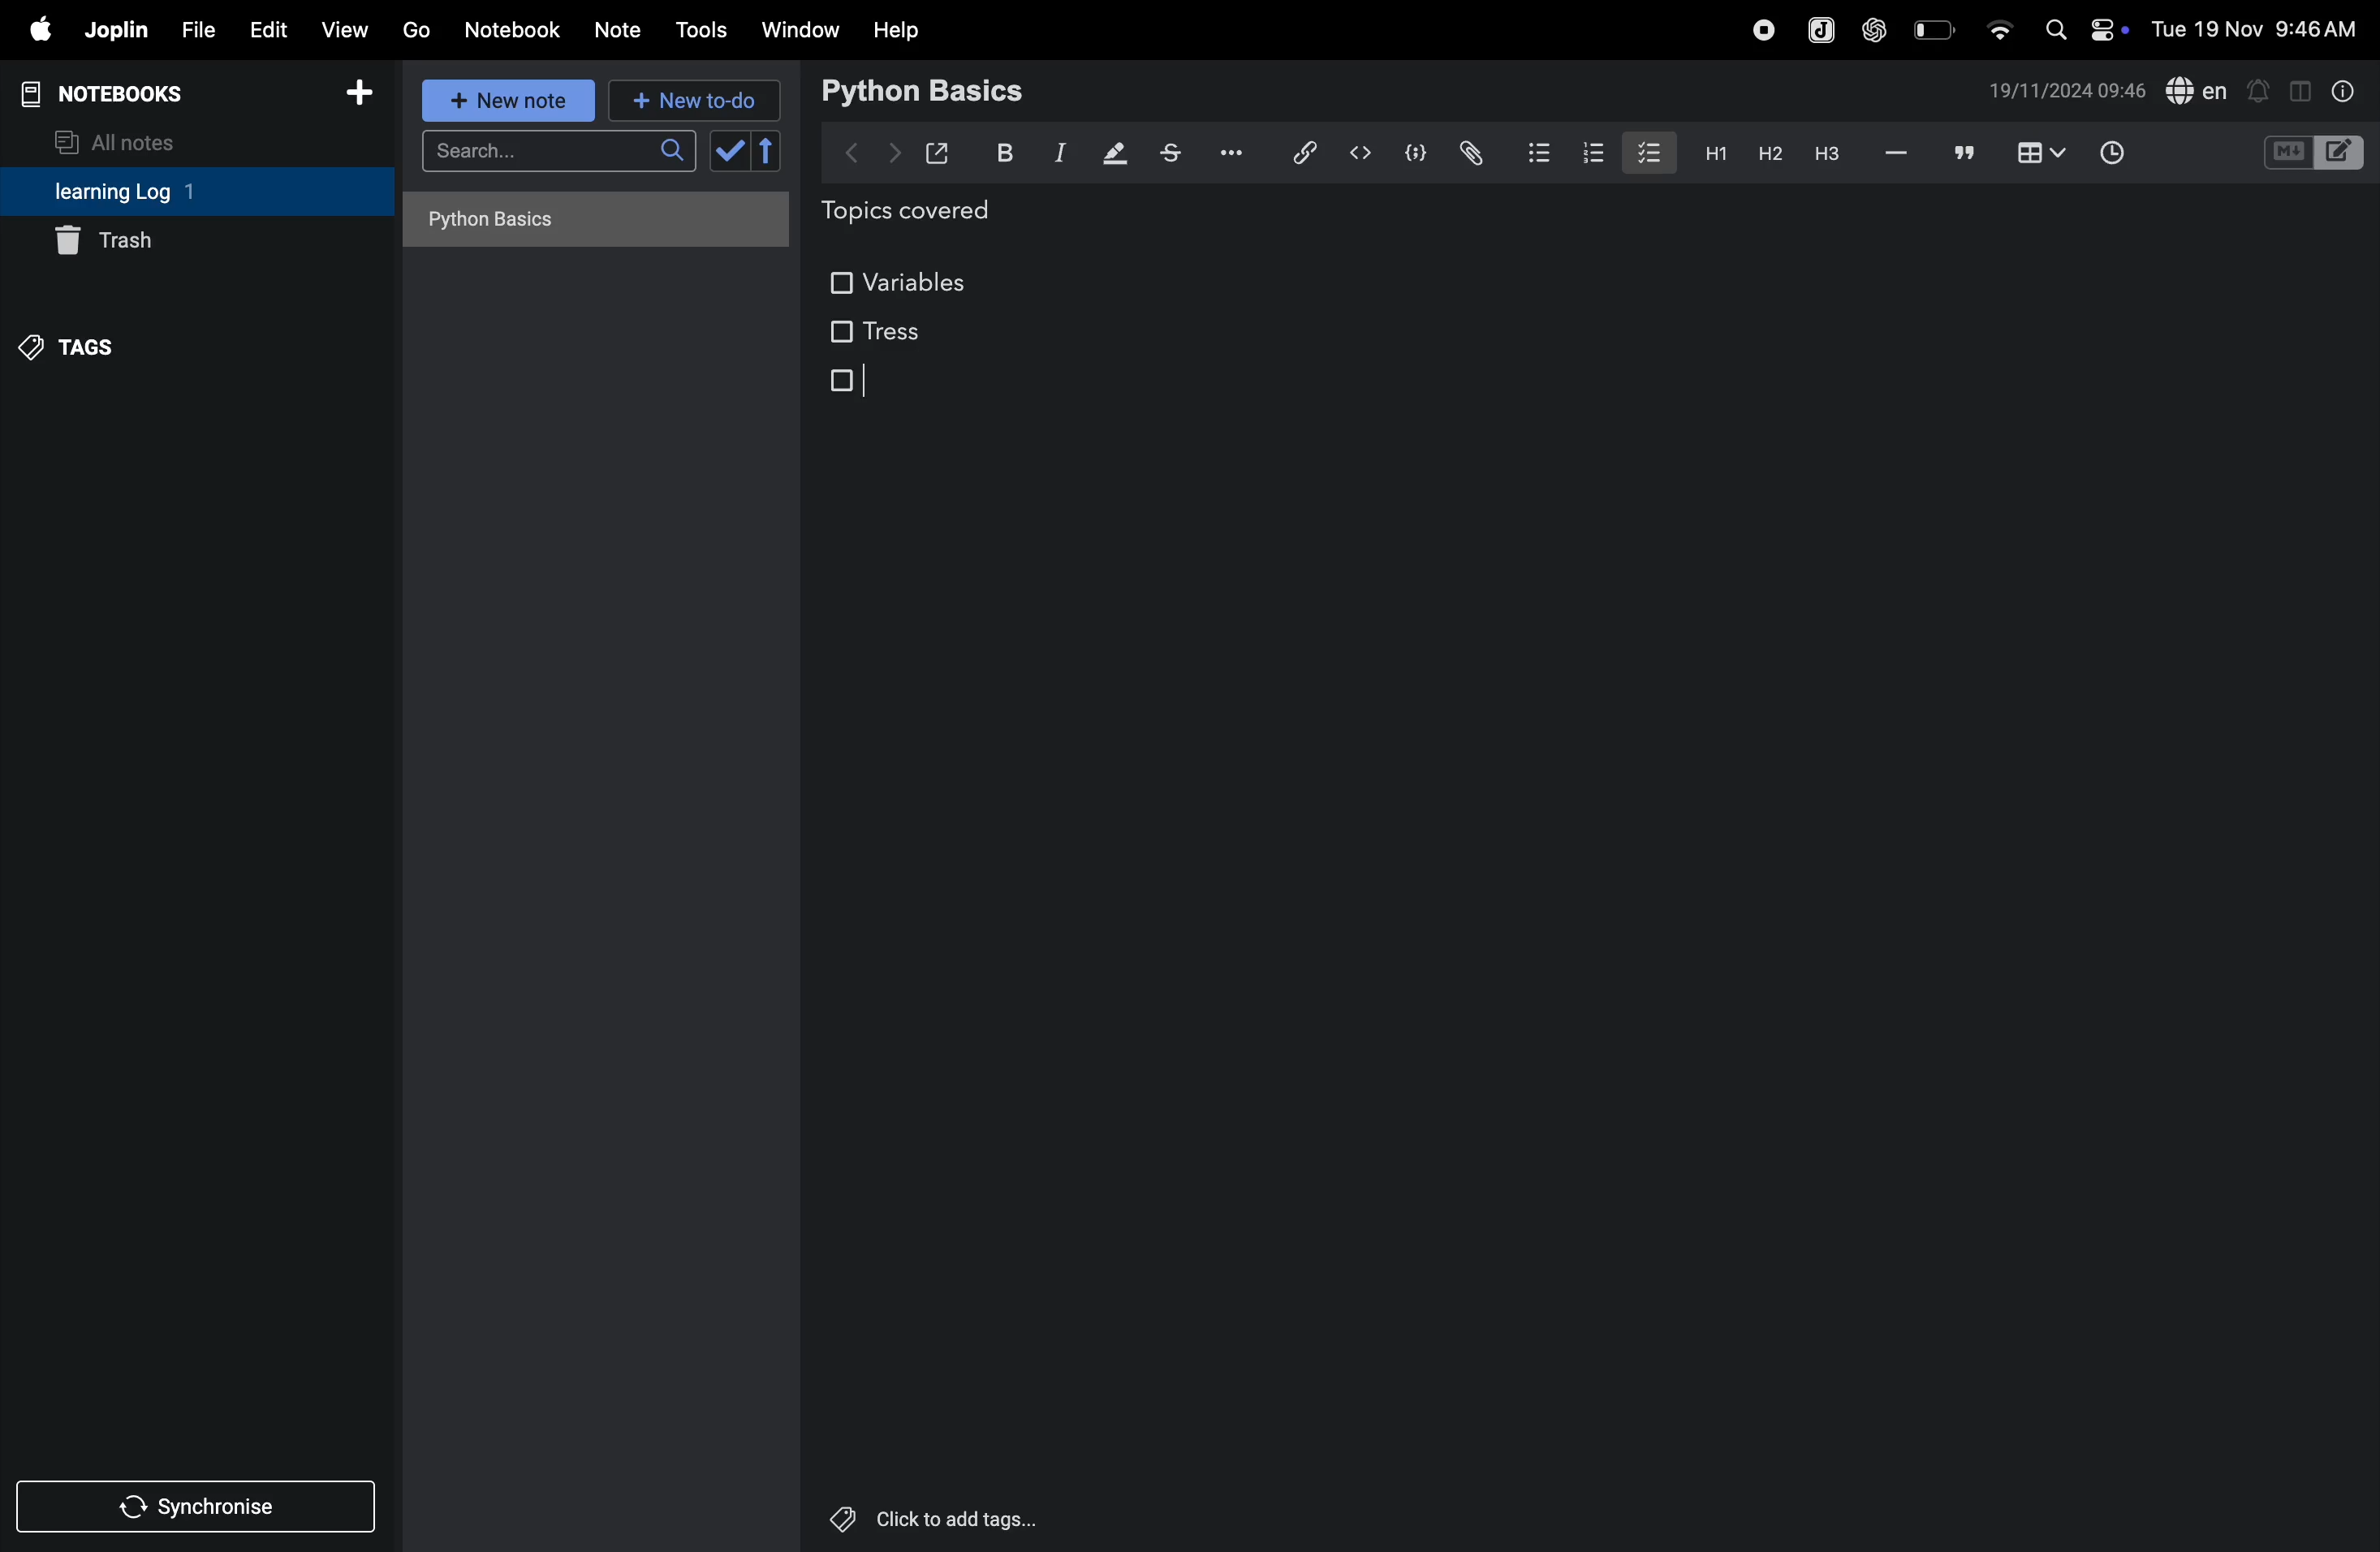 This screenshot has height=1552, width=2380. Describe the element at coordinates (1647, 150) in the screenshot. I see `checkbox` at that location.